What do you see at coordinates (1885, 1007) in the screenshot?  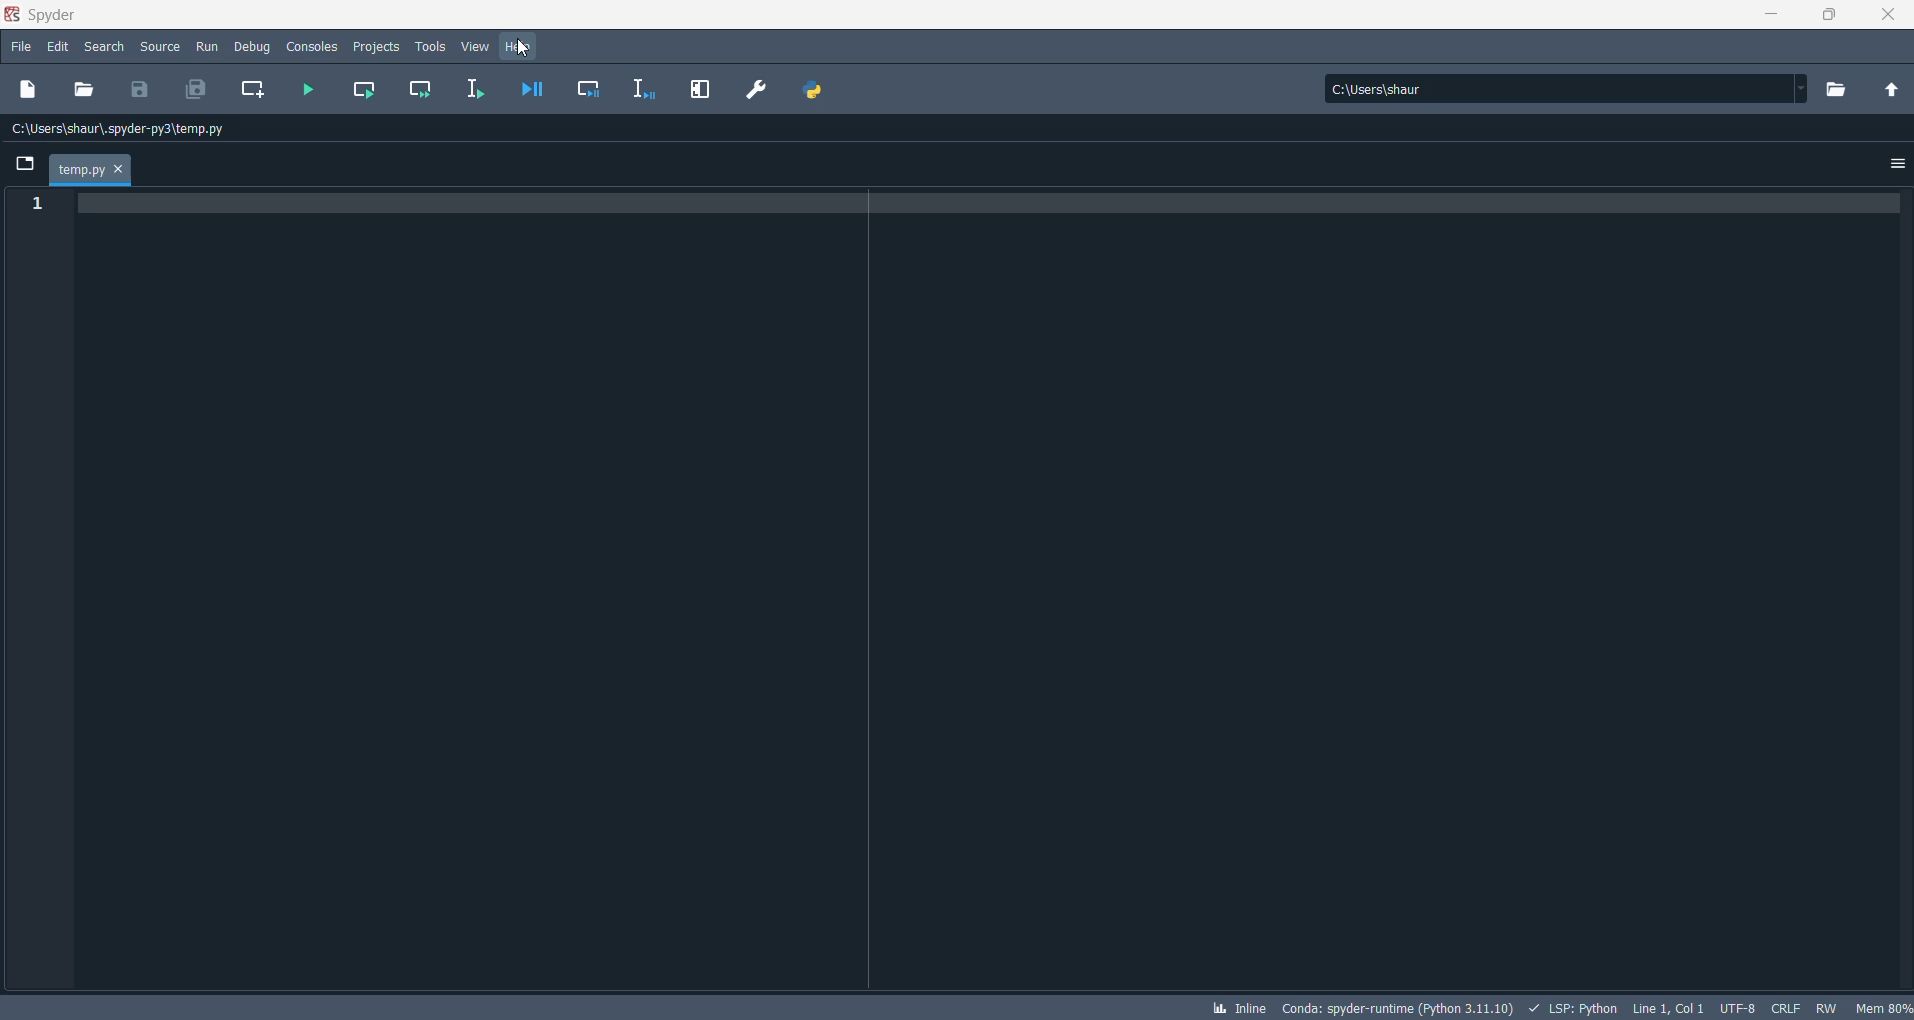 I see `memory usage` at bounding box center [1885, 1007].